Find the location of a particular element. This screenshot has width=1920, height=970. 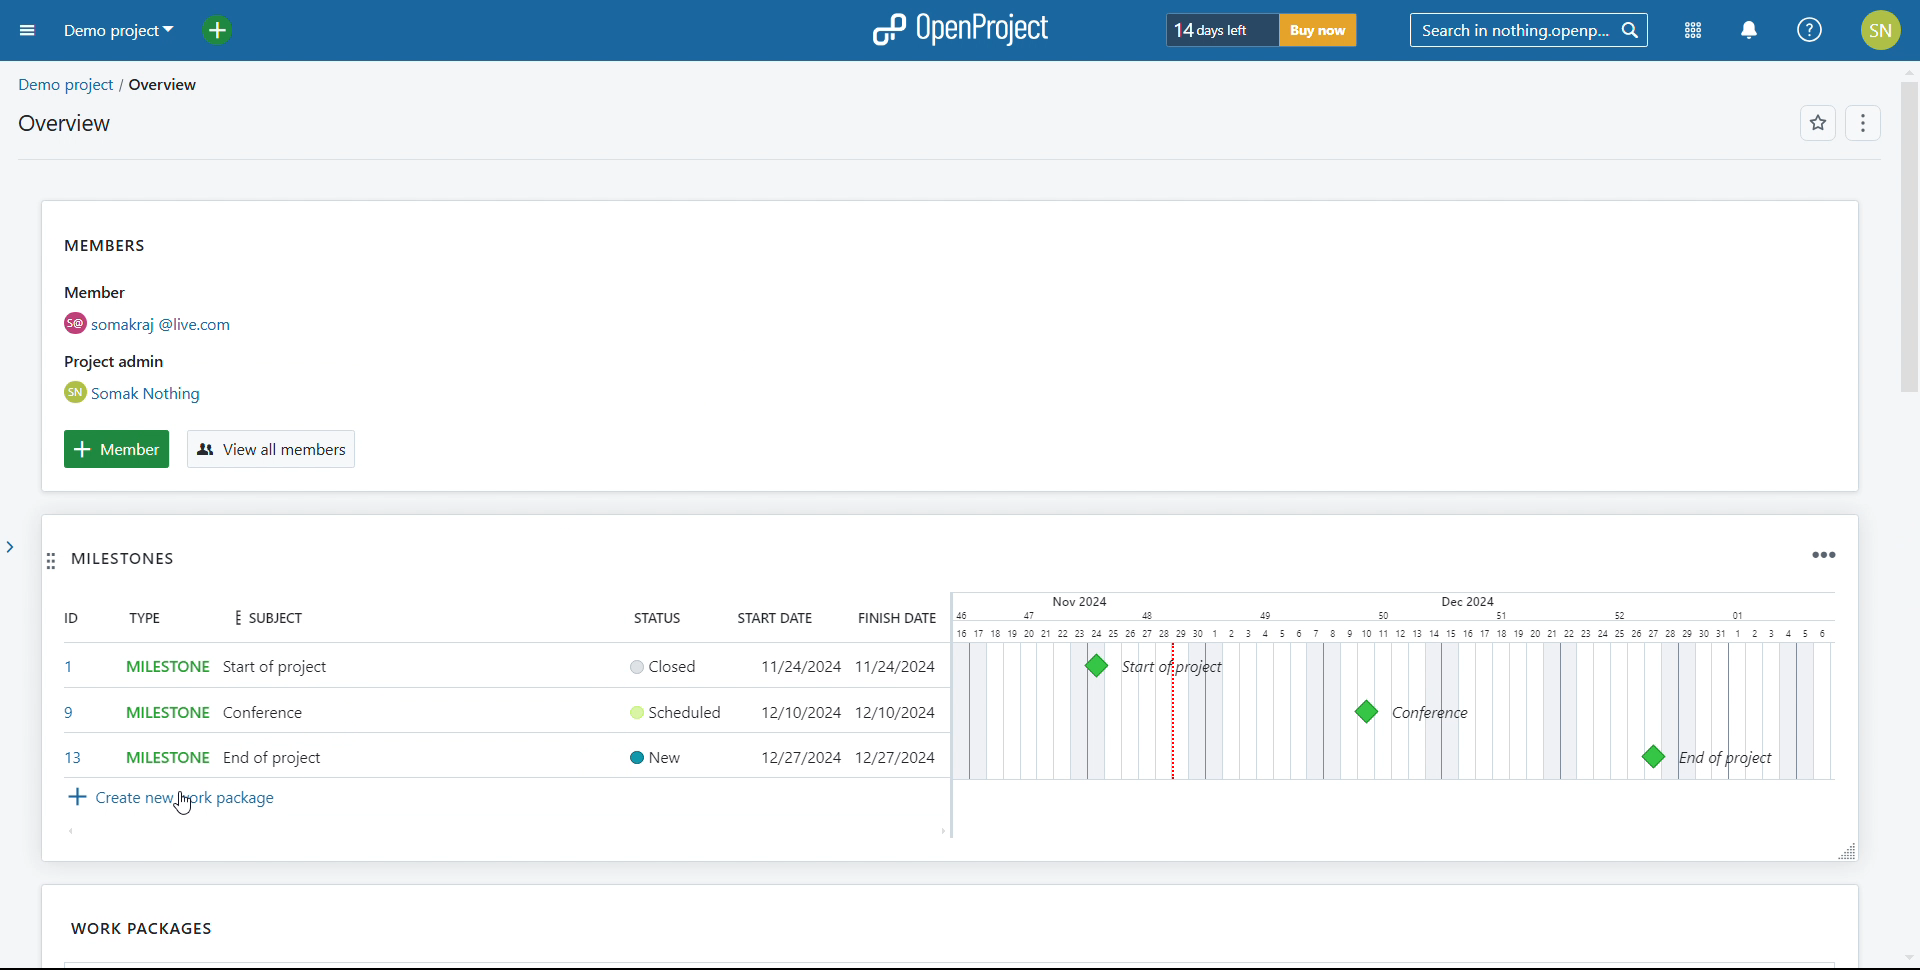

add member is located at coordinates (116, 449).